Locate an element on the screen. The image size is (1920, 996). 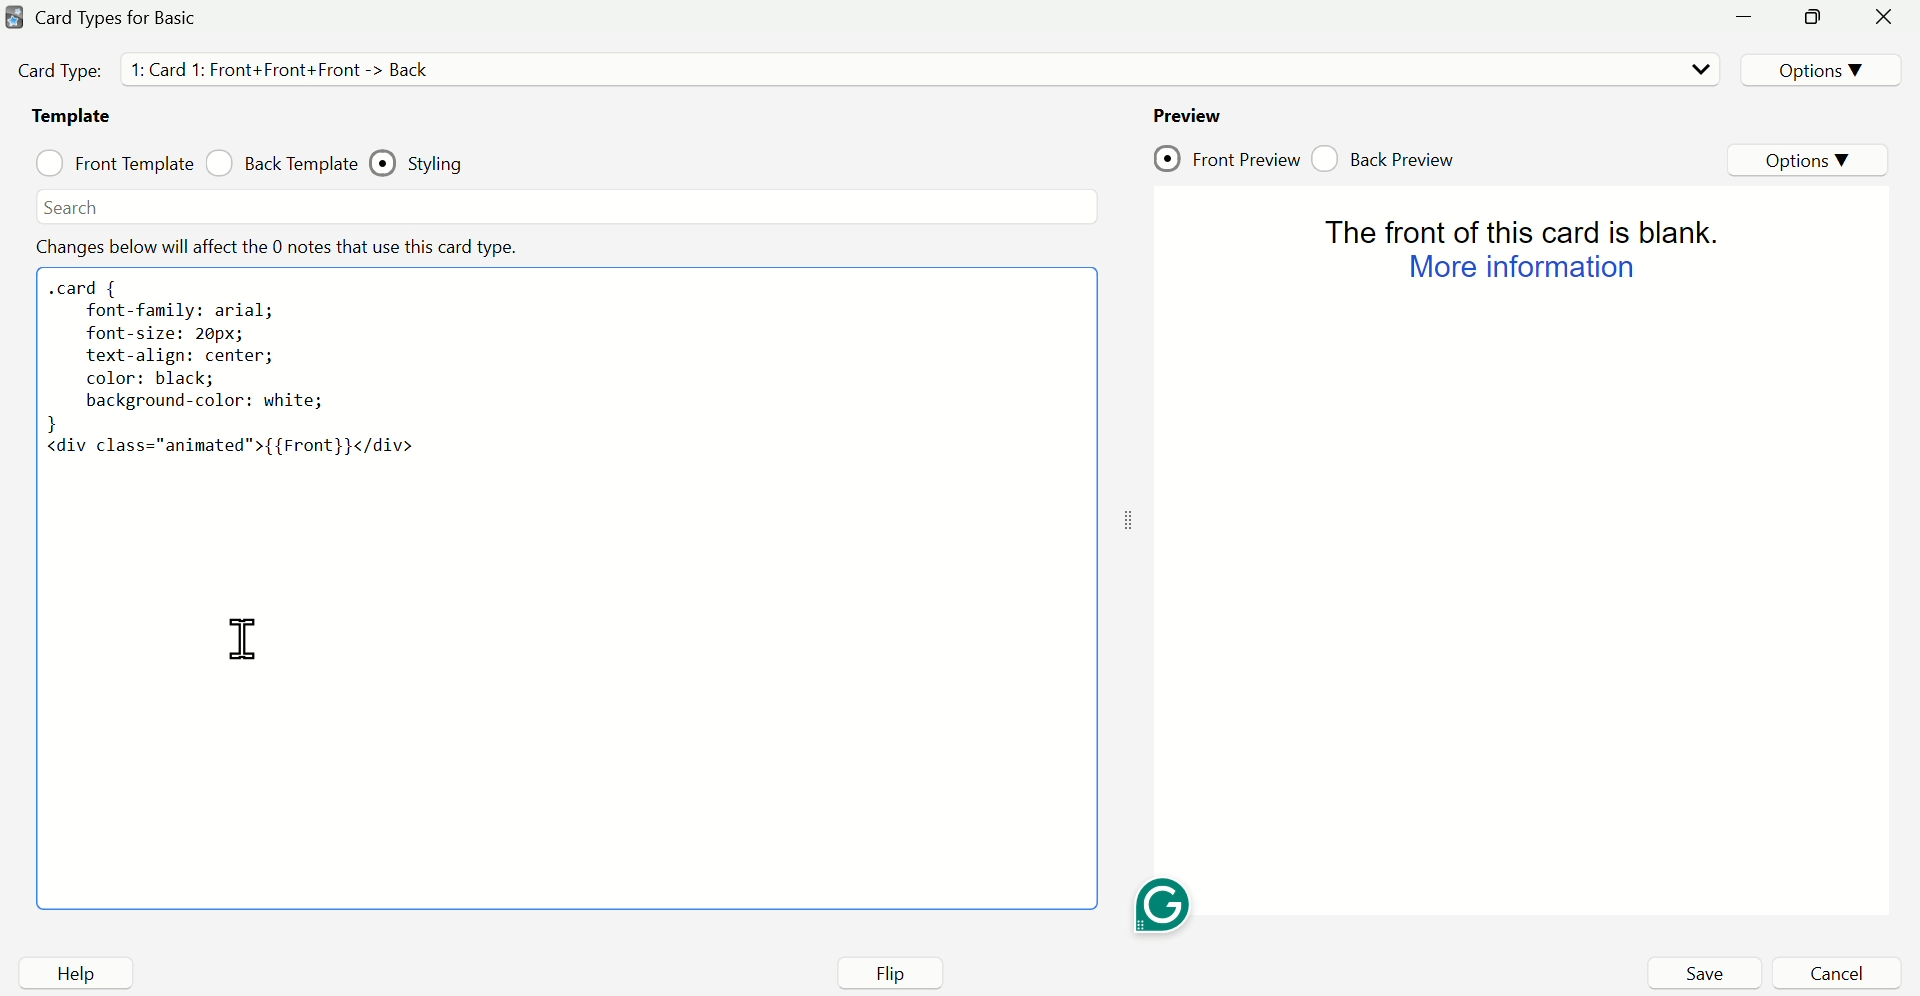
Options is located at coordinates (1811, 159).